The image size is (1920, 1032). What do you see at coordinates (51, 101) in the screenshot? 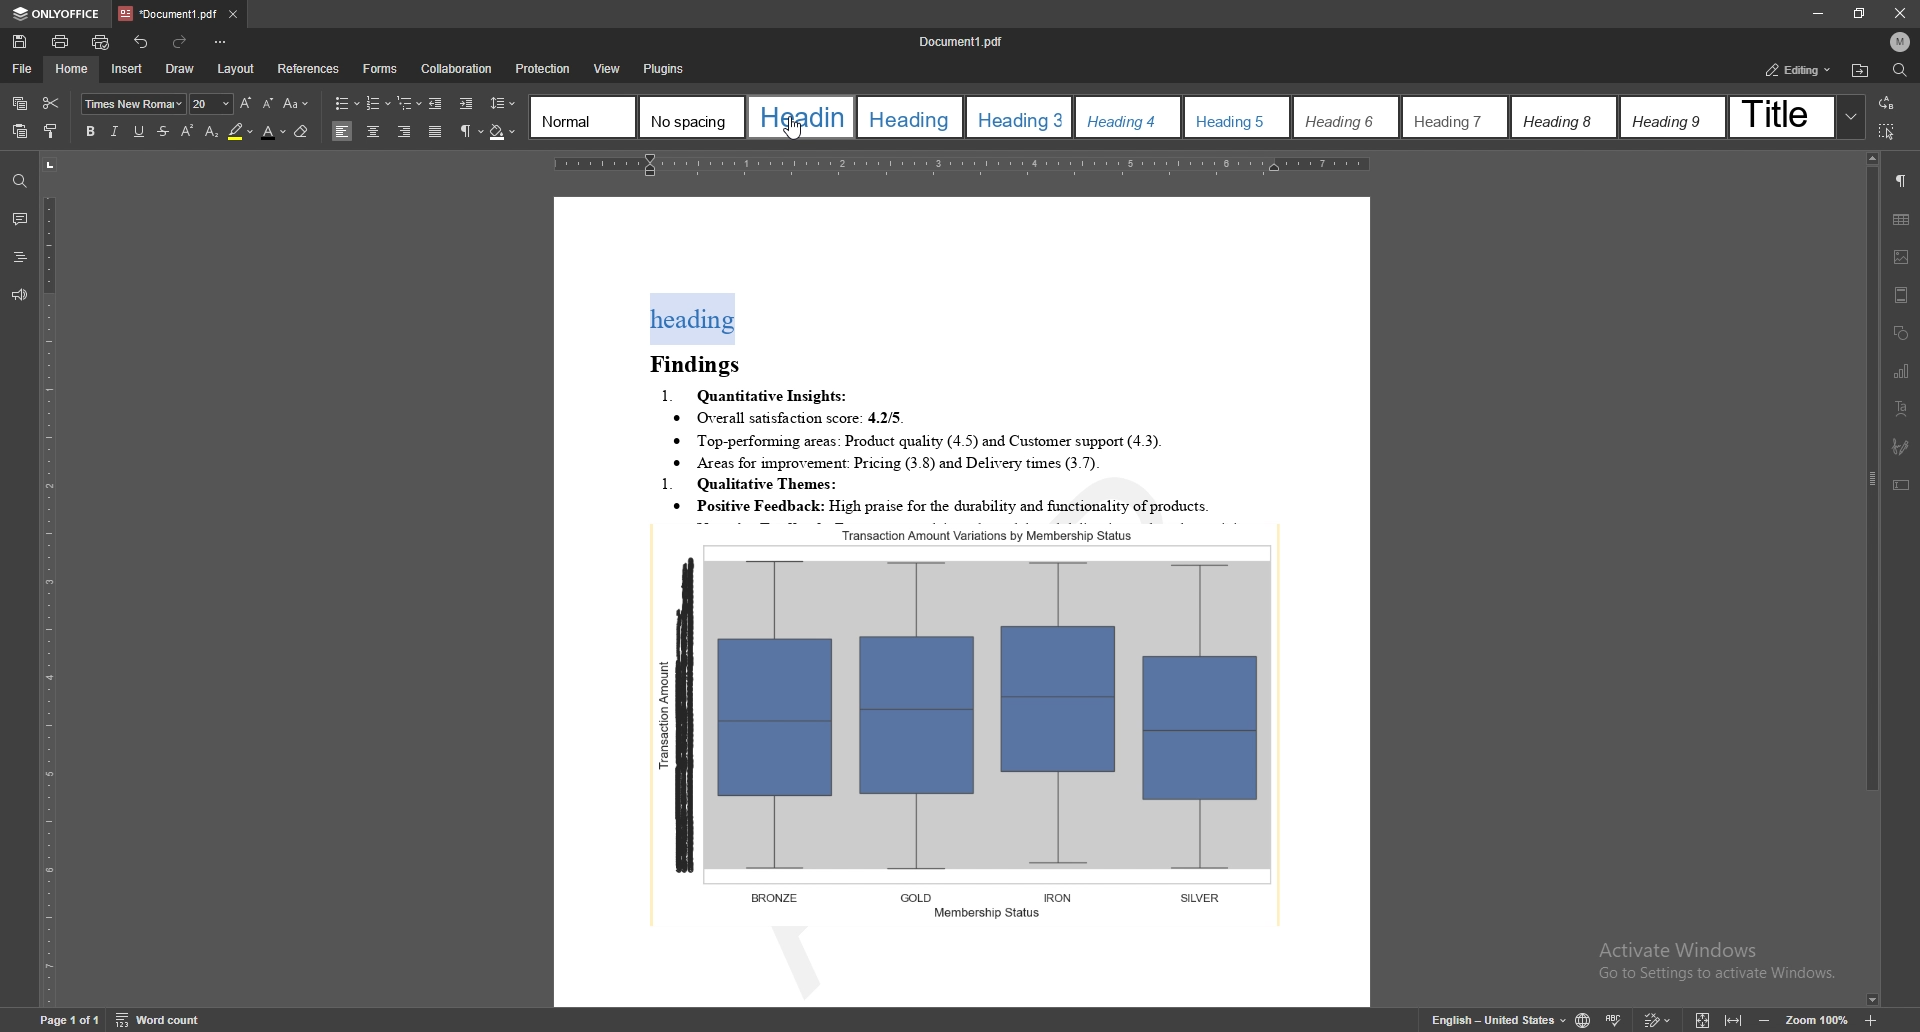
I see `cut` at bounding box center [51, 101].